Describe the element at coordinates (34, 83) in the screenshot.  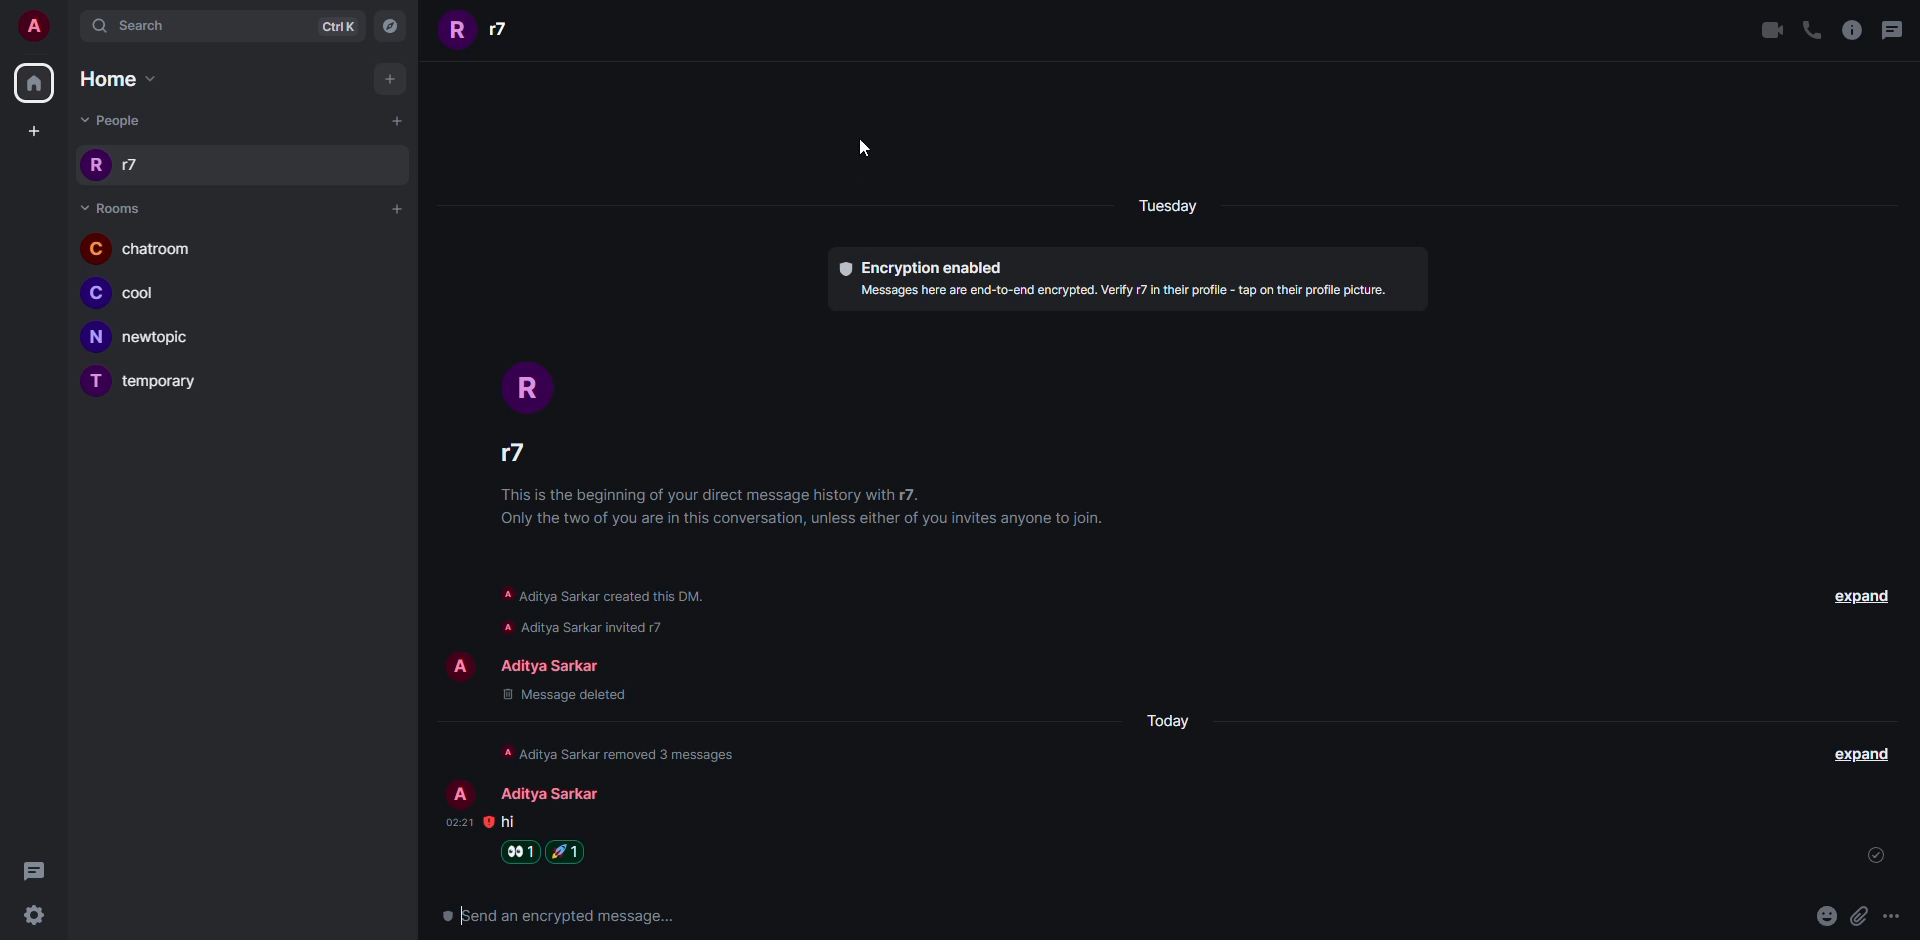
I see `home` at that location.